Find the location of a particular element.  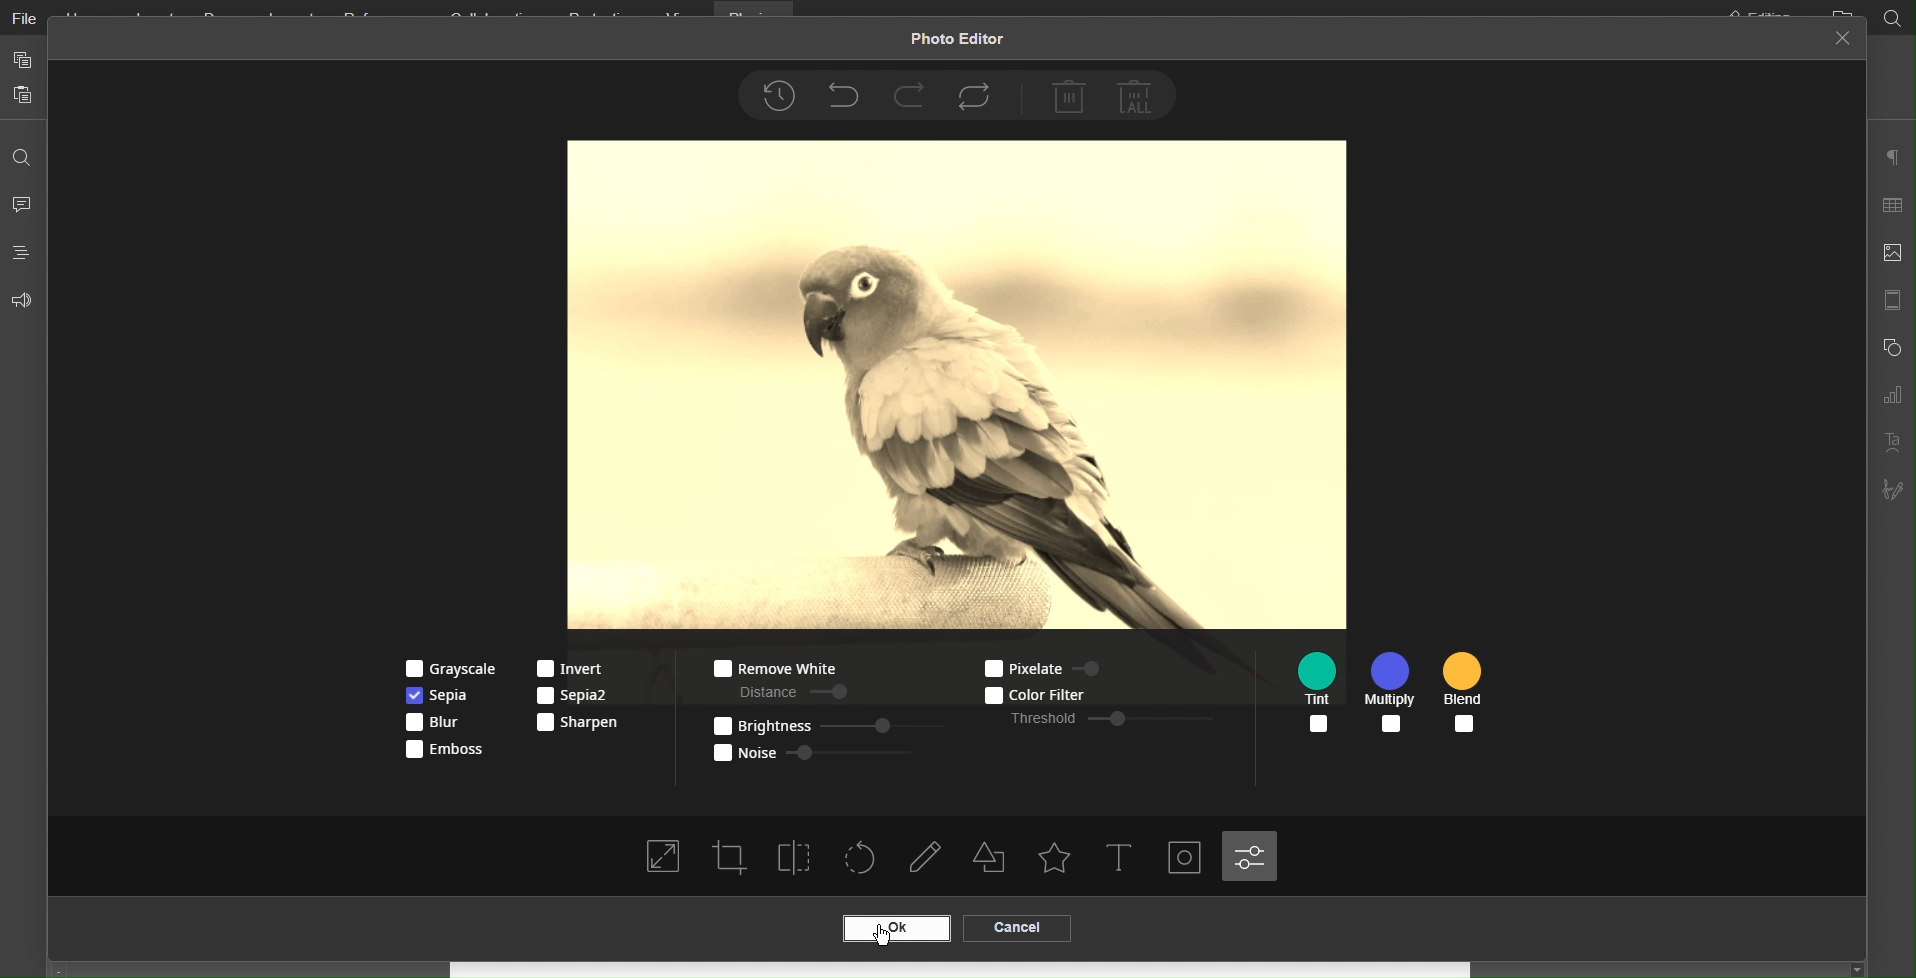

Blur is located at coordinates (440, 725).